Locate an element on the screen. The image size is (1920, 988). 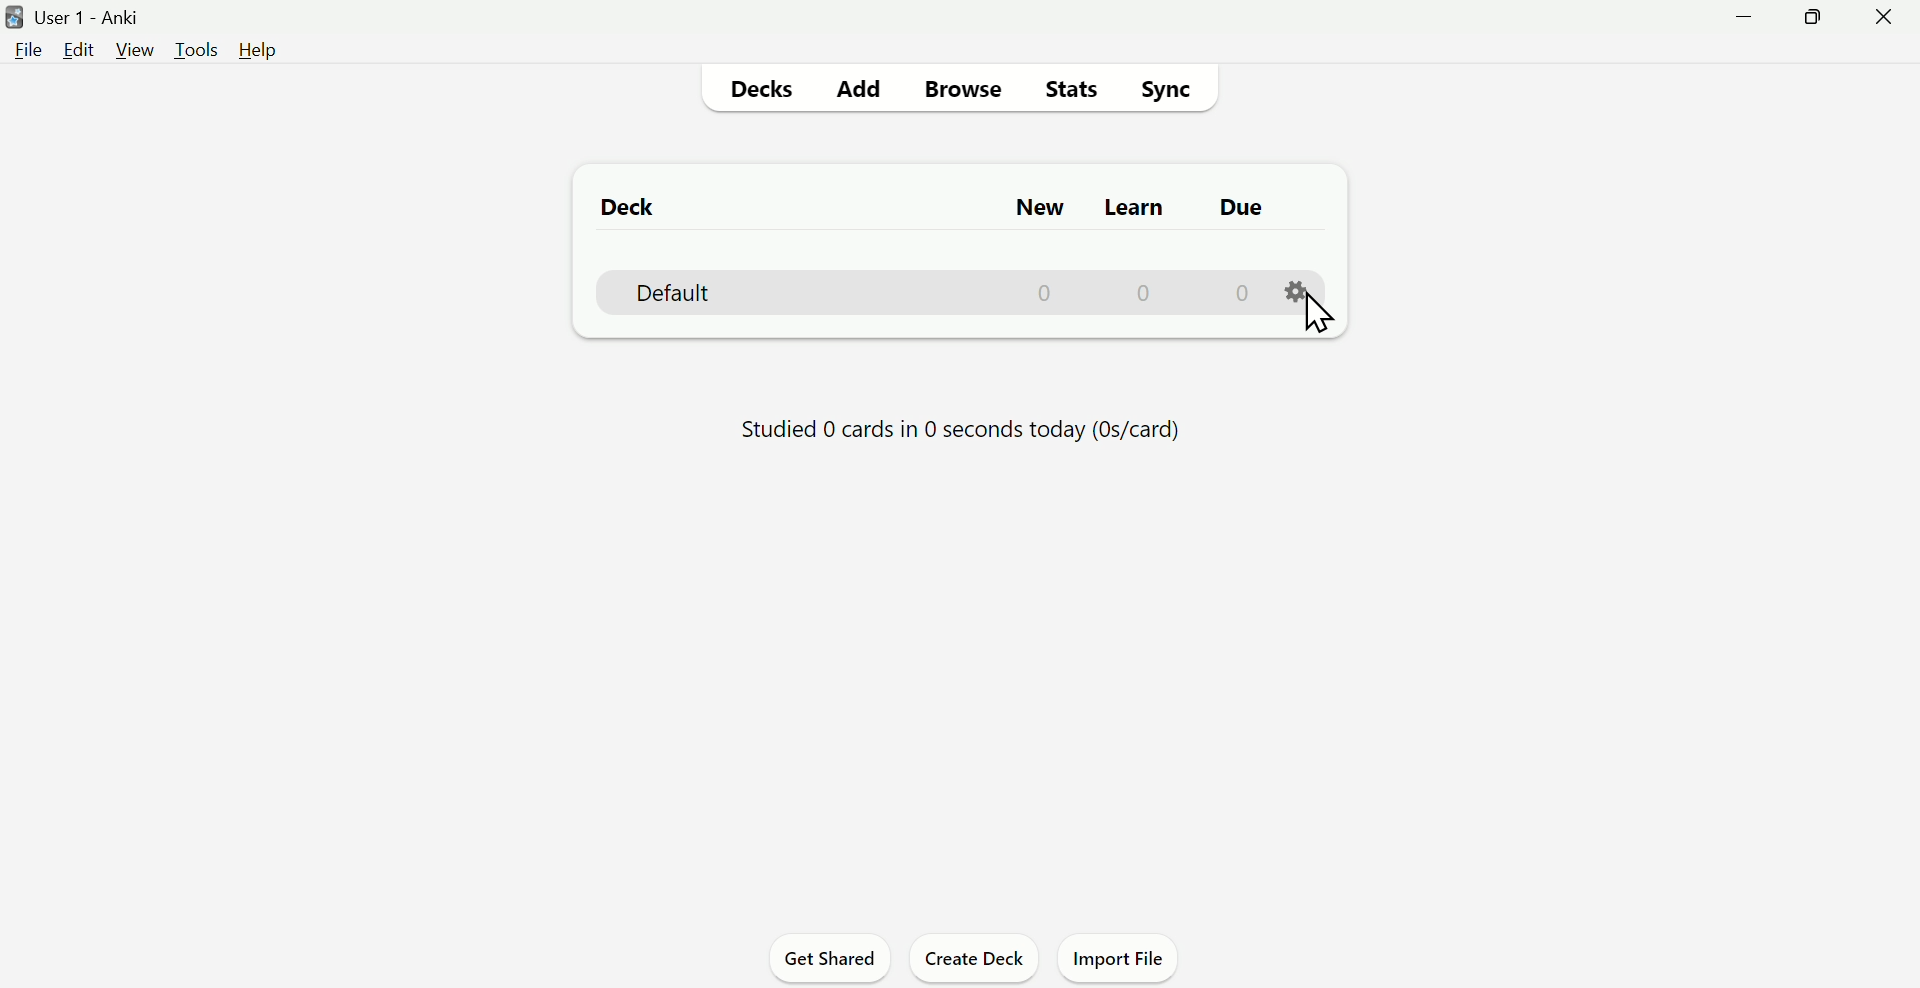
Deck is located at coordinates (635, 205).